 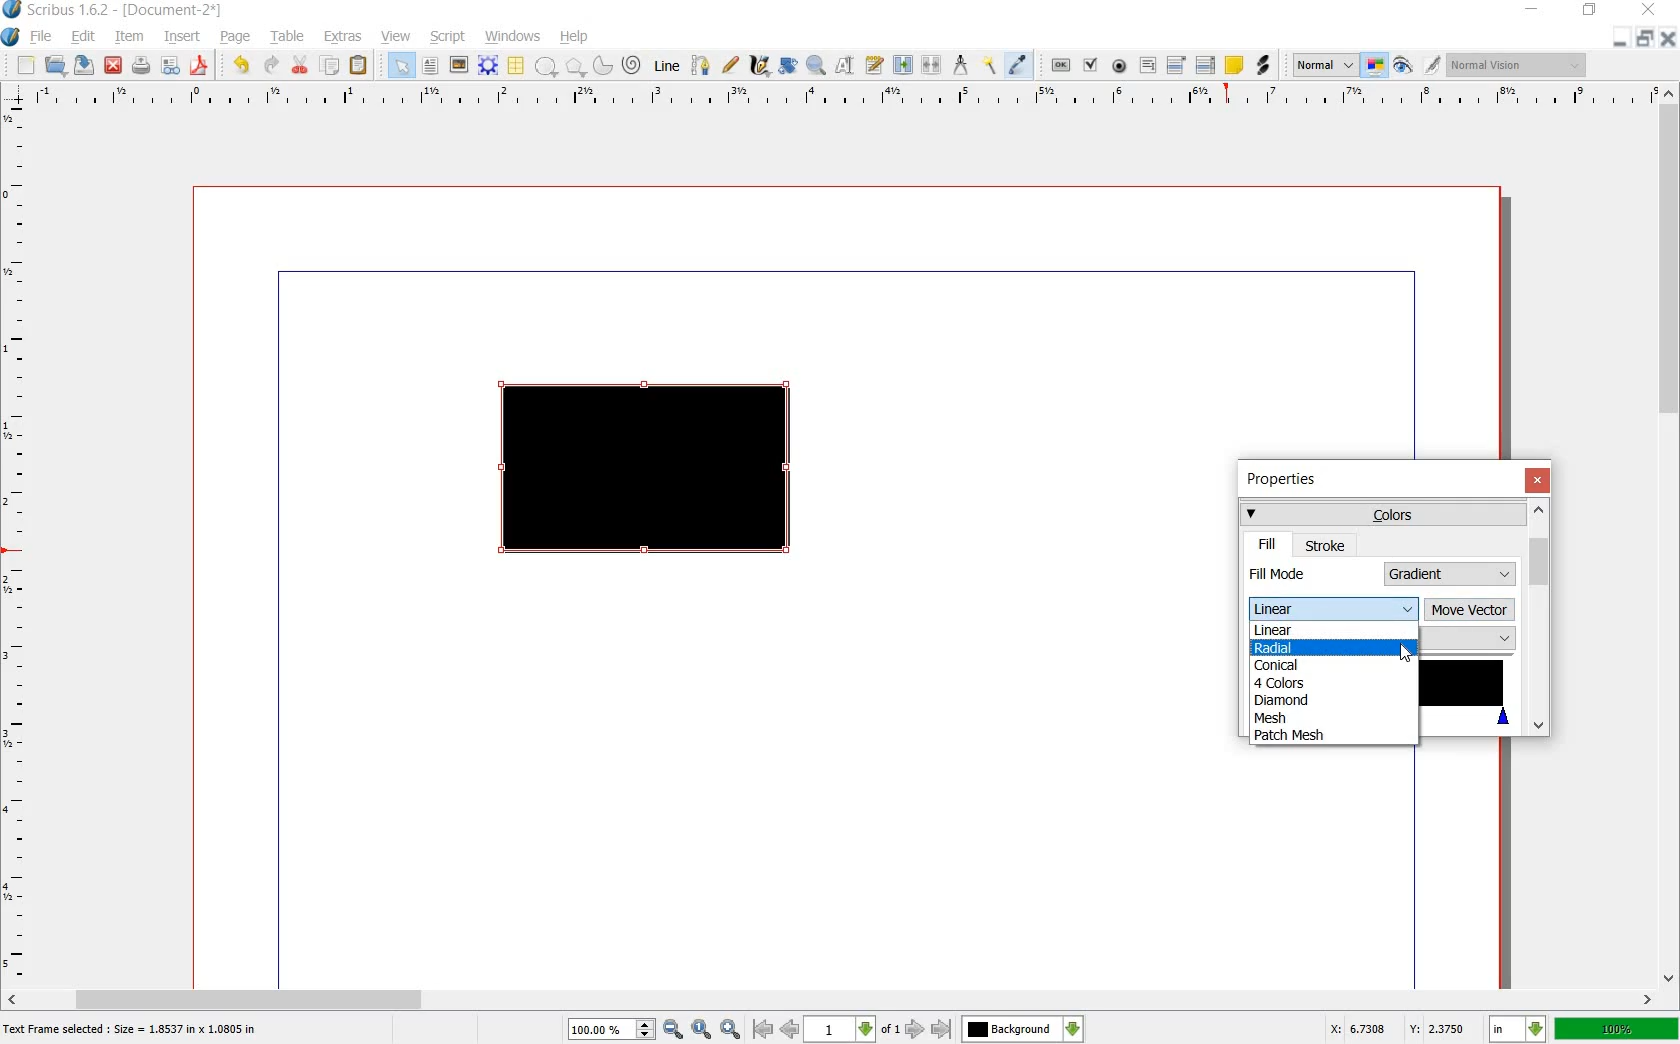 I want to click on go to next or last page, so click(x=927, y=1030).